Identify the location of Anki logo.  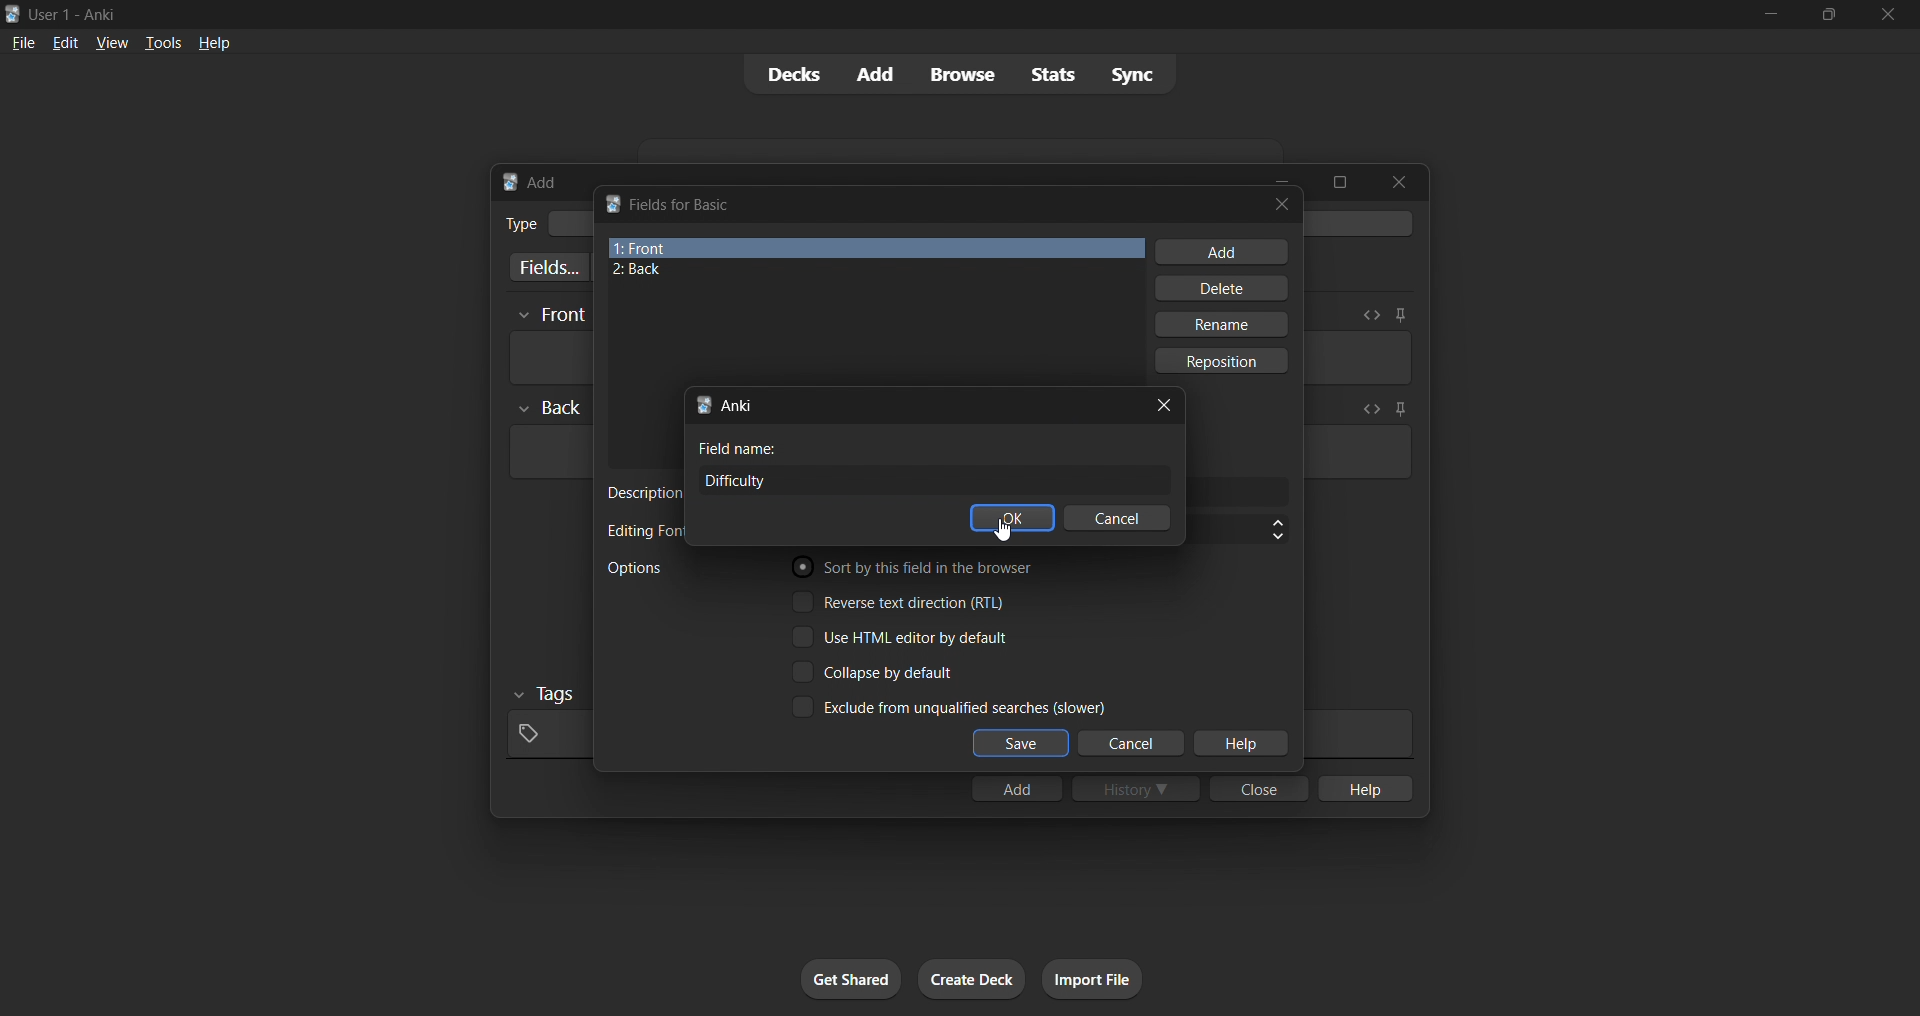
(13, 14).